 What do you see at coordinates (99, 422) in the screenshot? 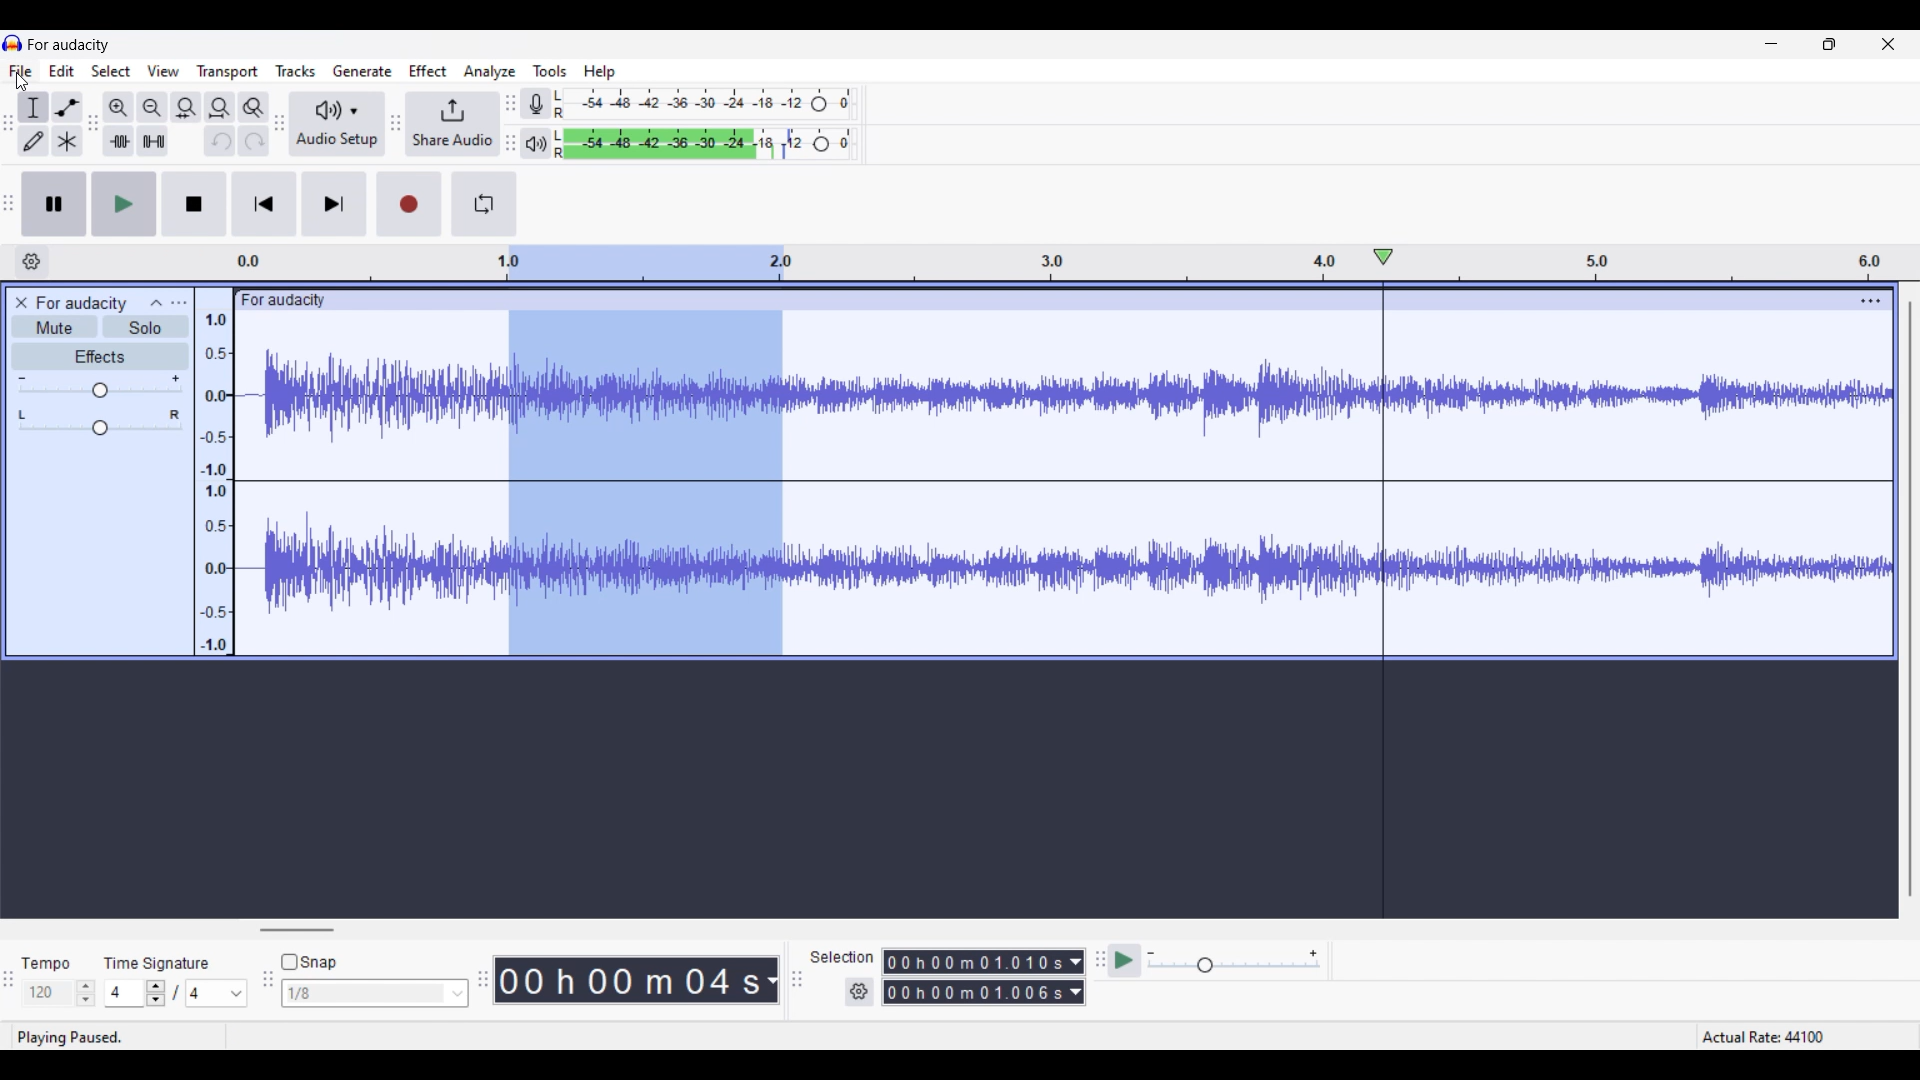
I see `Pan scale` at bounding box center [99, 422].